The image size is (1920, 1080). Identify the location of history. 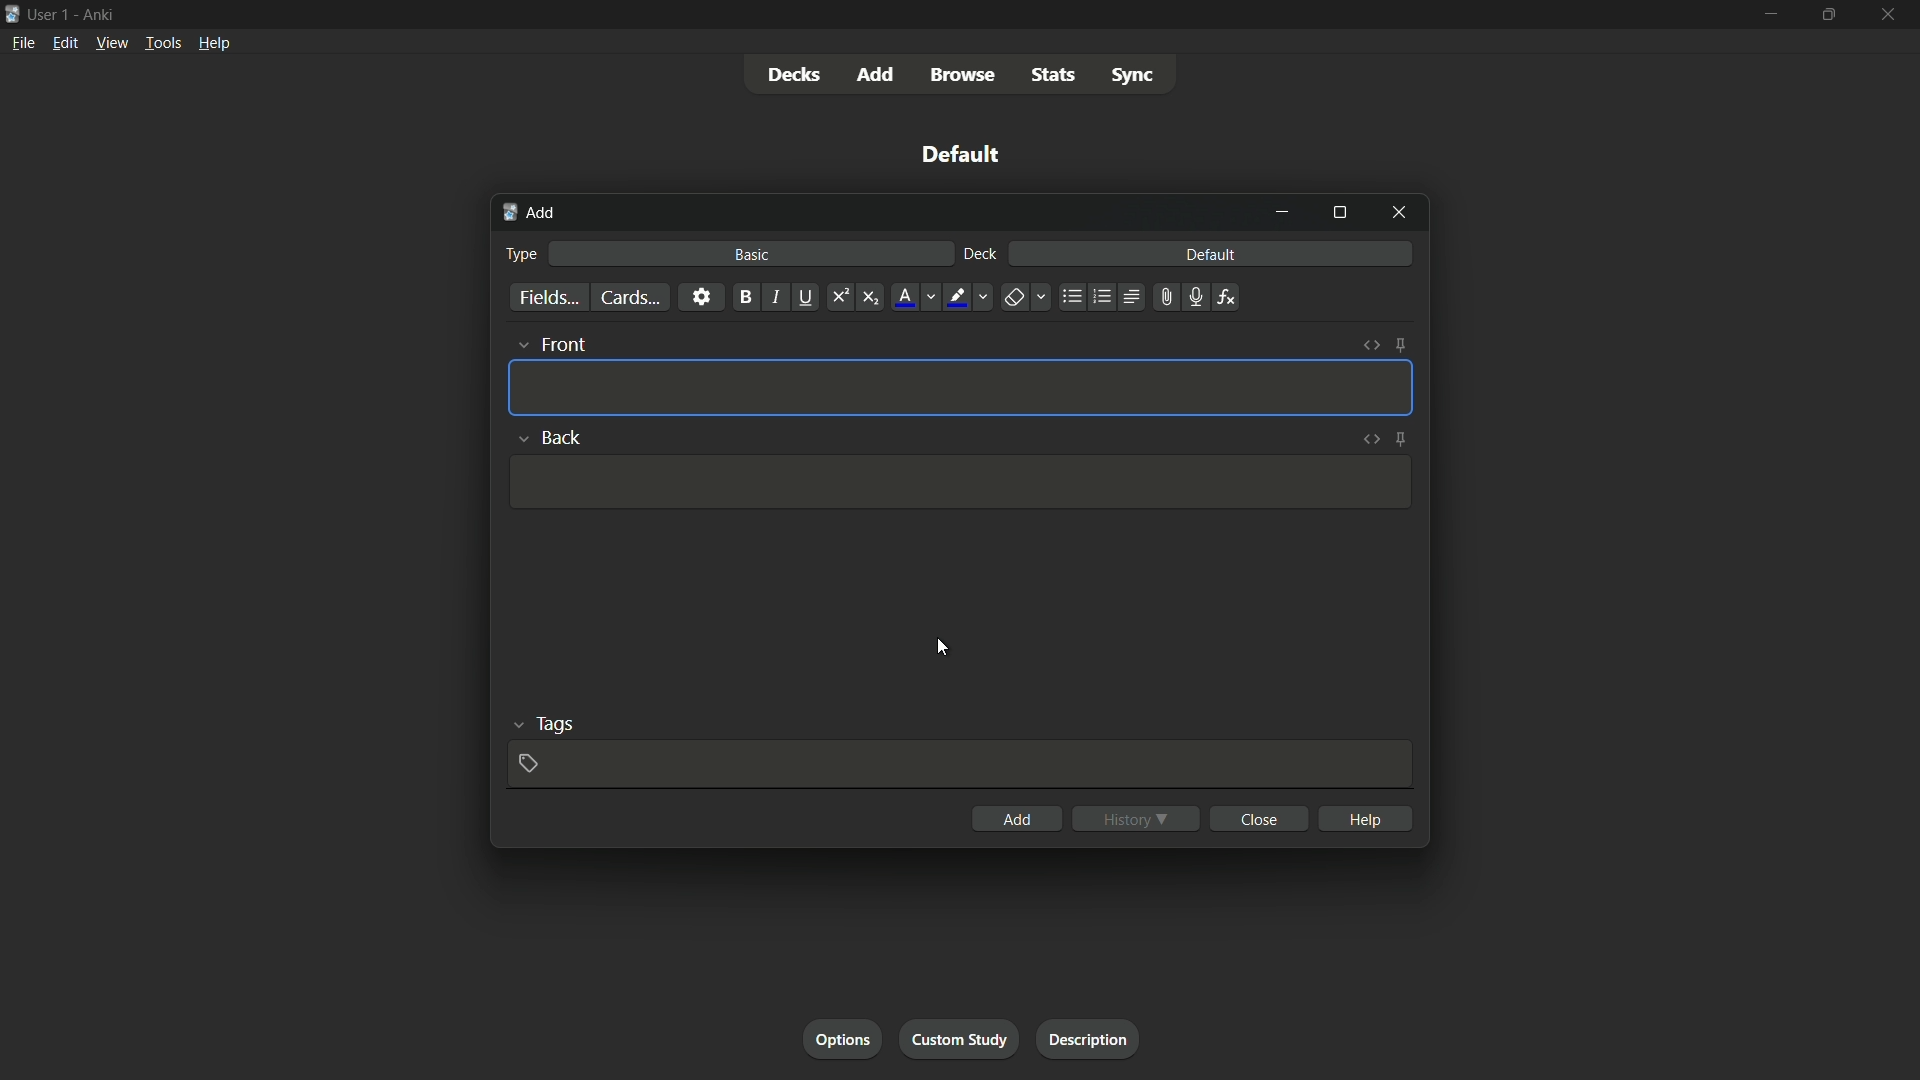
(1137, 818).